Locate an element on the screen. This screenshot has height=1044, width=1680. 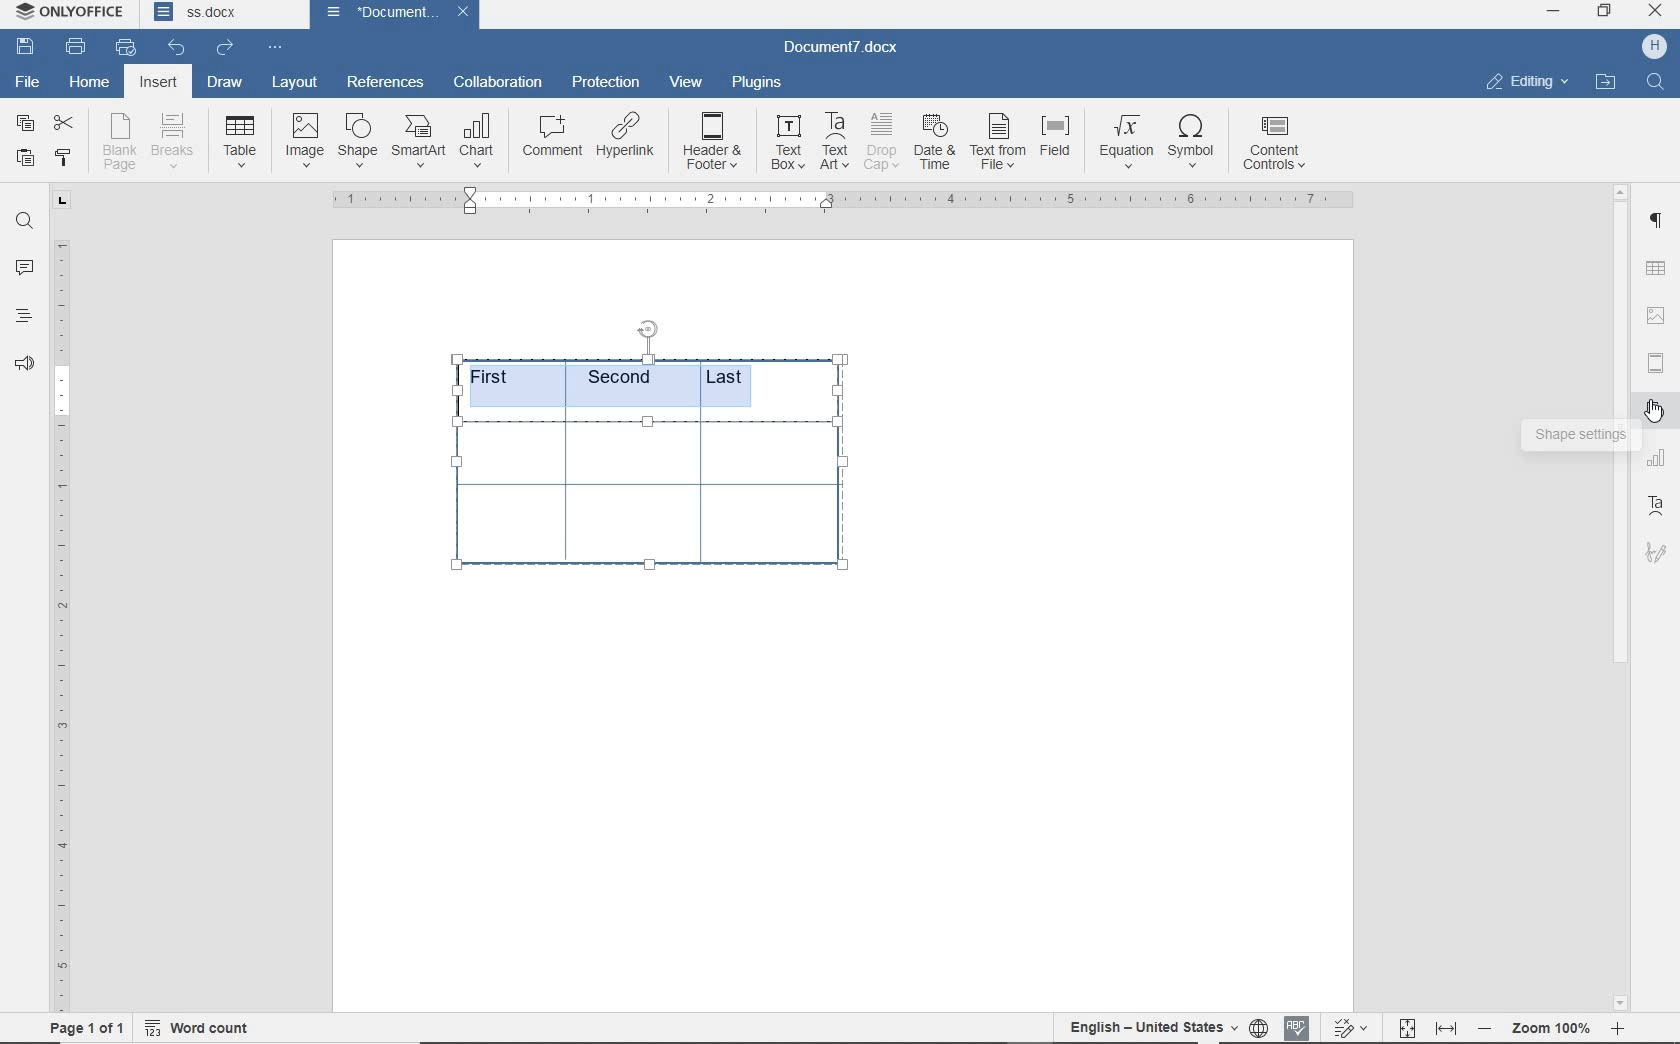
close is located at coordinates (463, 13).